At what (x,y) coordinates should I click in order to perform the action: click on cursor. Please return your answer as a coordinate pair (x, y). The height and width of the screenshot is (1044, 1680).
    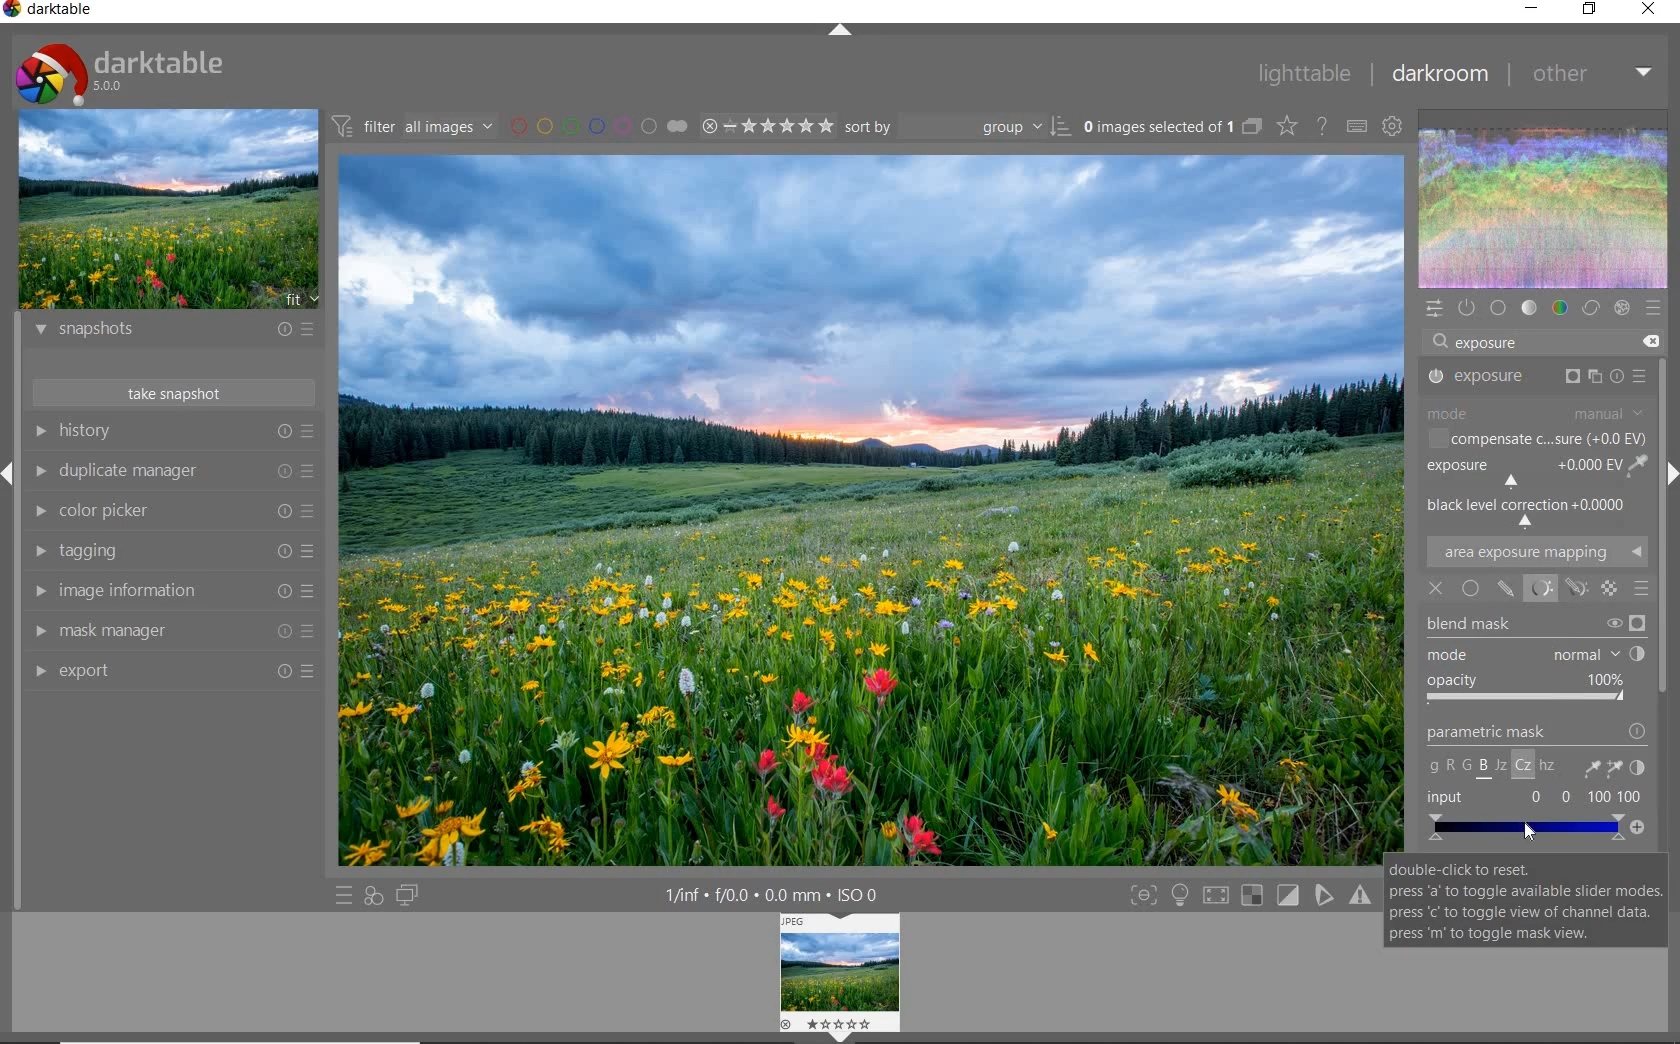
    Looking at the image, I should click on (1527, 831).